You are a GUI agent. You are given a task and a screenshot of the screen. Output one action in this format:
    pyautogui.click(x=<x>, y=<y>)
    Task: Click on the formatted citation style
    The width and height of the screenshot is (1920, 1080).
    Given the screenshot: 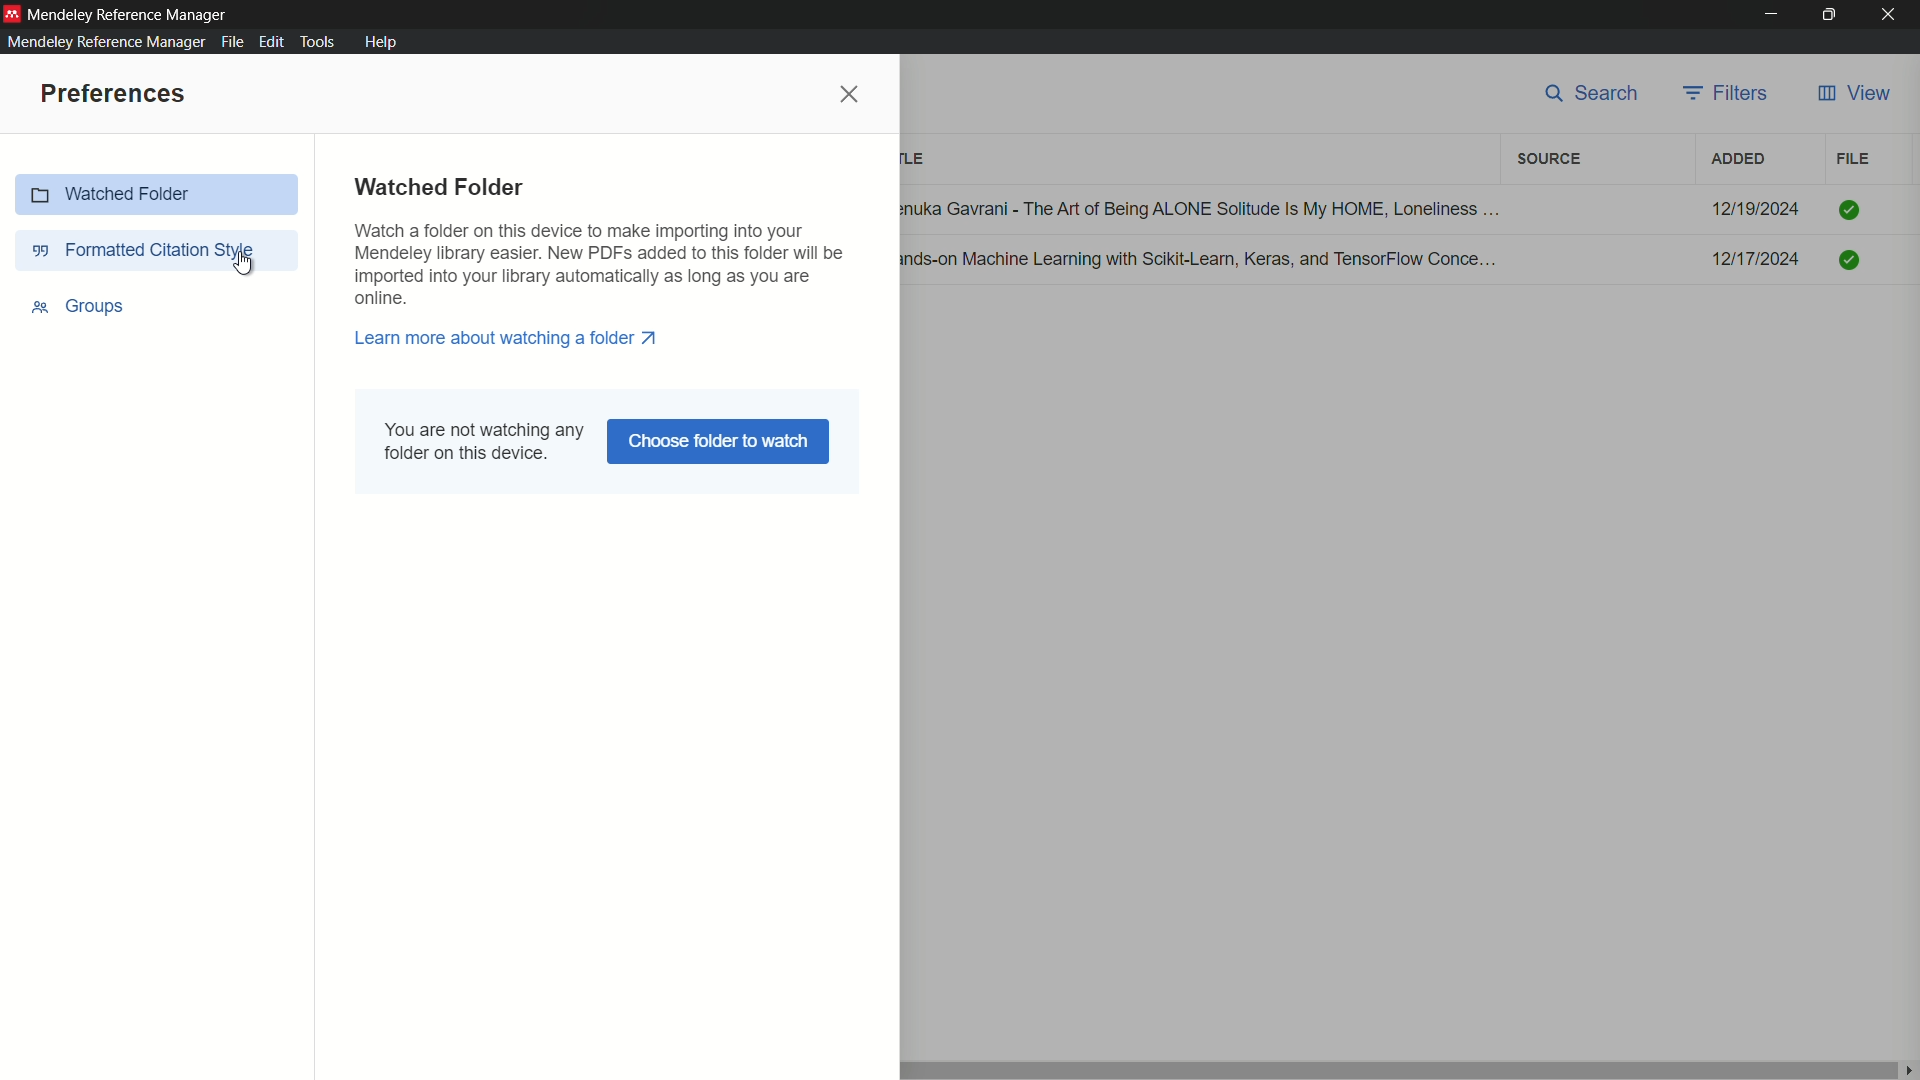 What is the action you would take?
    pyautogui.click(x=142, y=248)
    